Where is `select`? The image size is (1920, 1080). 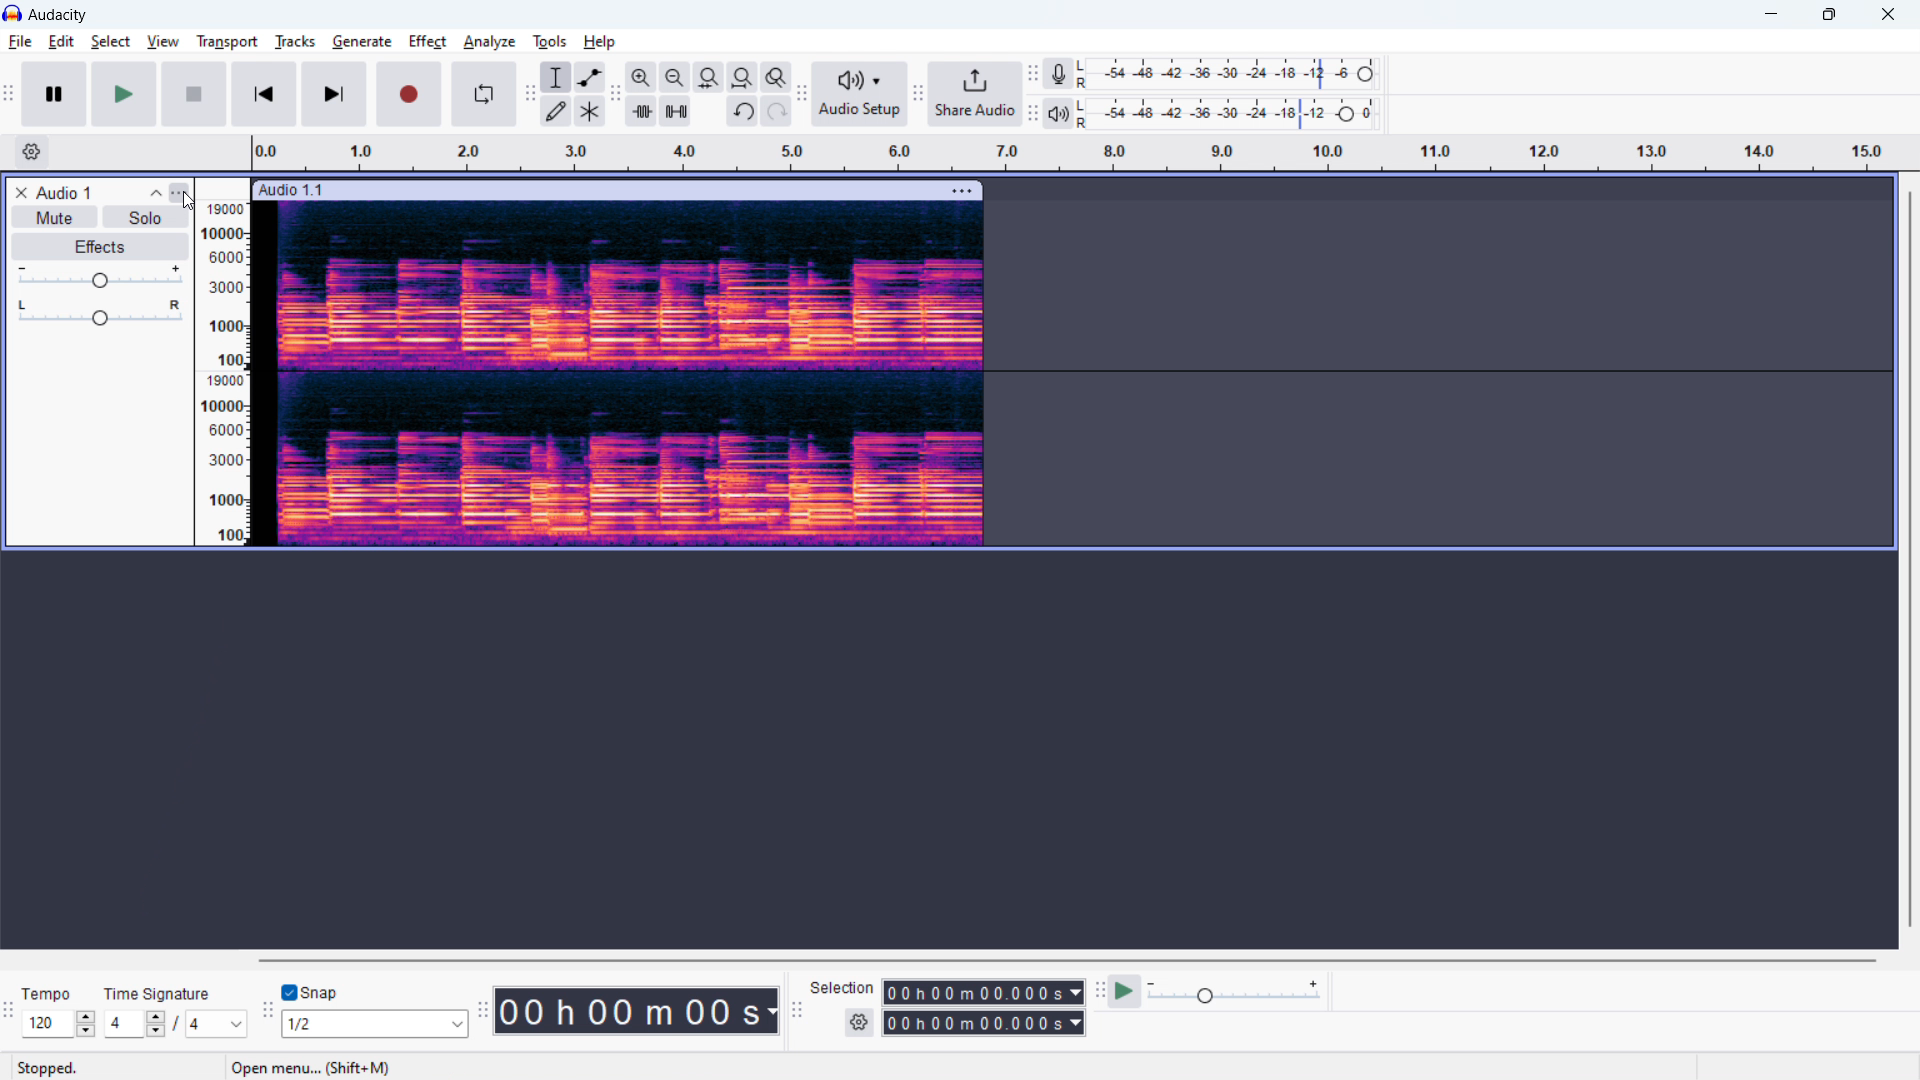 select is located at coordinates (110, 42).